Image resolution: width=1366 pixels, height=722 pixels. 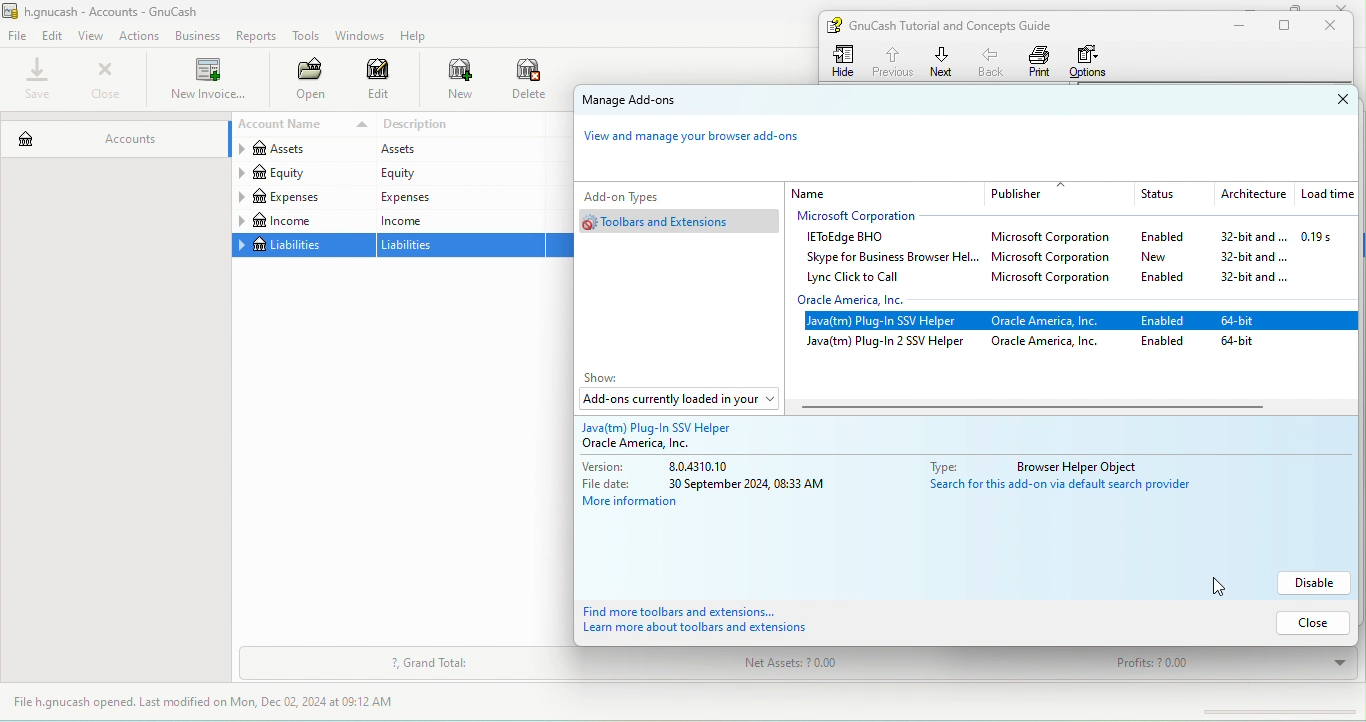 I want to click on architecture, so click(x=1251, y=195).